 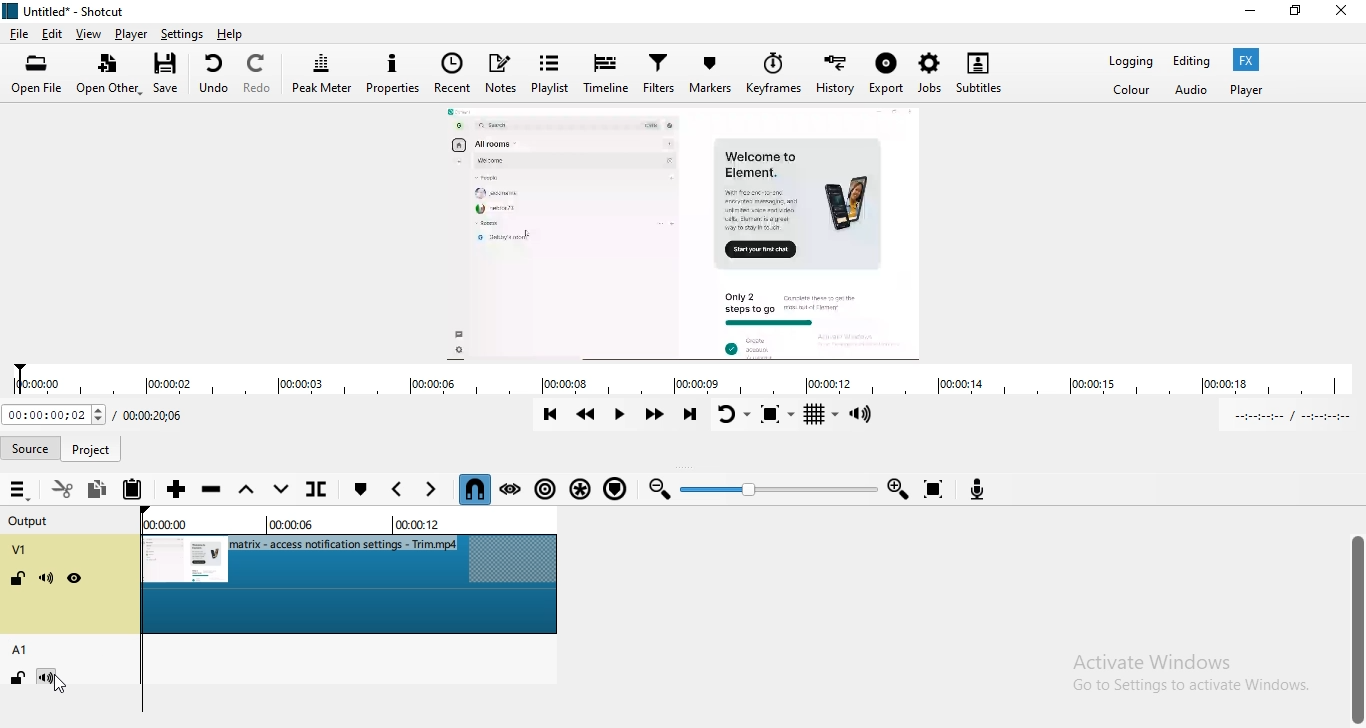 What do you see at coordinates (63, 487) in the screenshot?
I see `Cut` at bounding box center [63, 487].